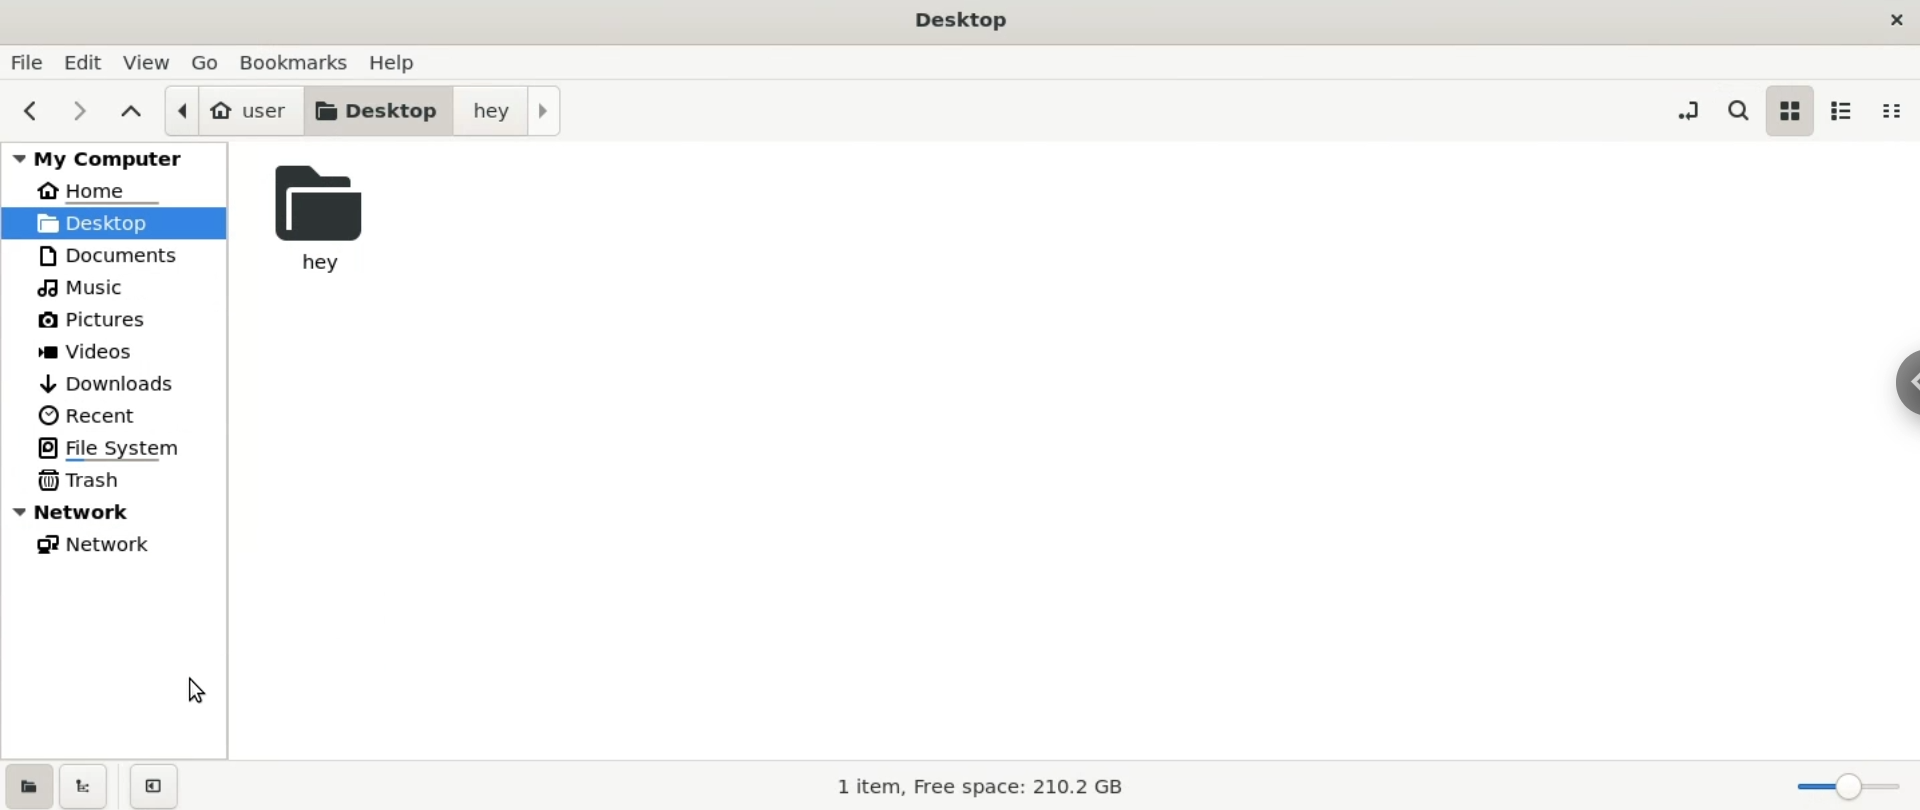 This screenshot has height=810, width=1920. Describe the element at coordinates (516, 109) in the screenshot. I see `hey` at that location.